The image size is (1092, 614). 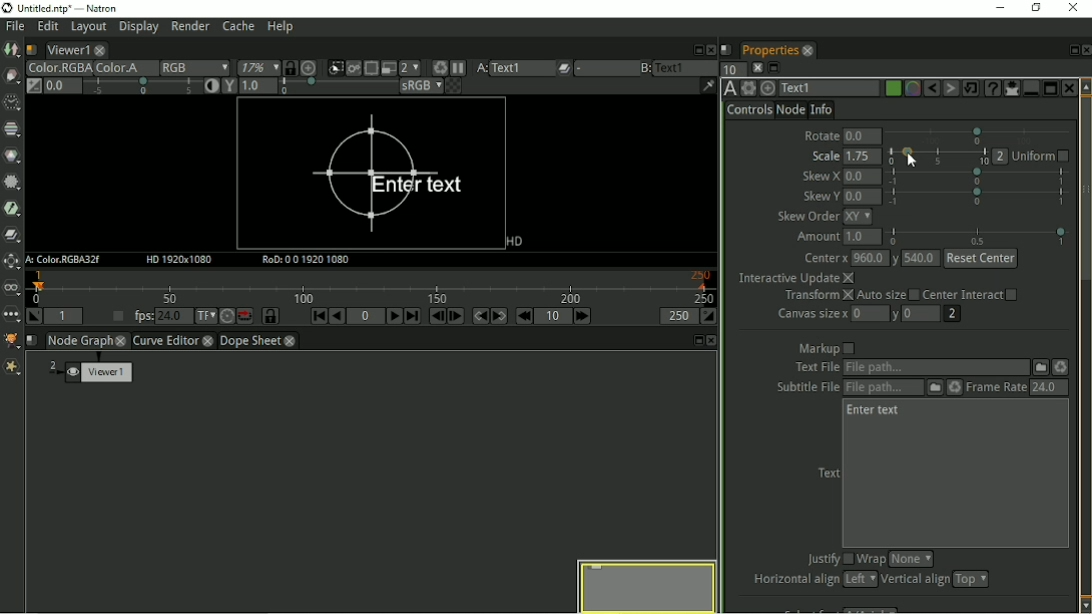 What do you see at coordinates (479, 317) in the screenshot?
I see `Previous keyframe` at bounding box center [479, 317].